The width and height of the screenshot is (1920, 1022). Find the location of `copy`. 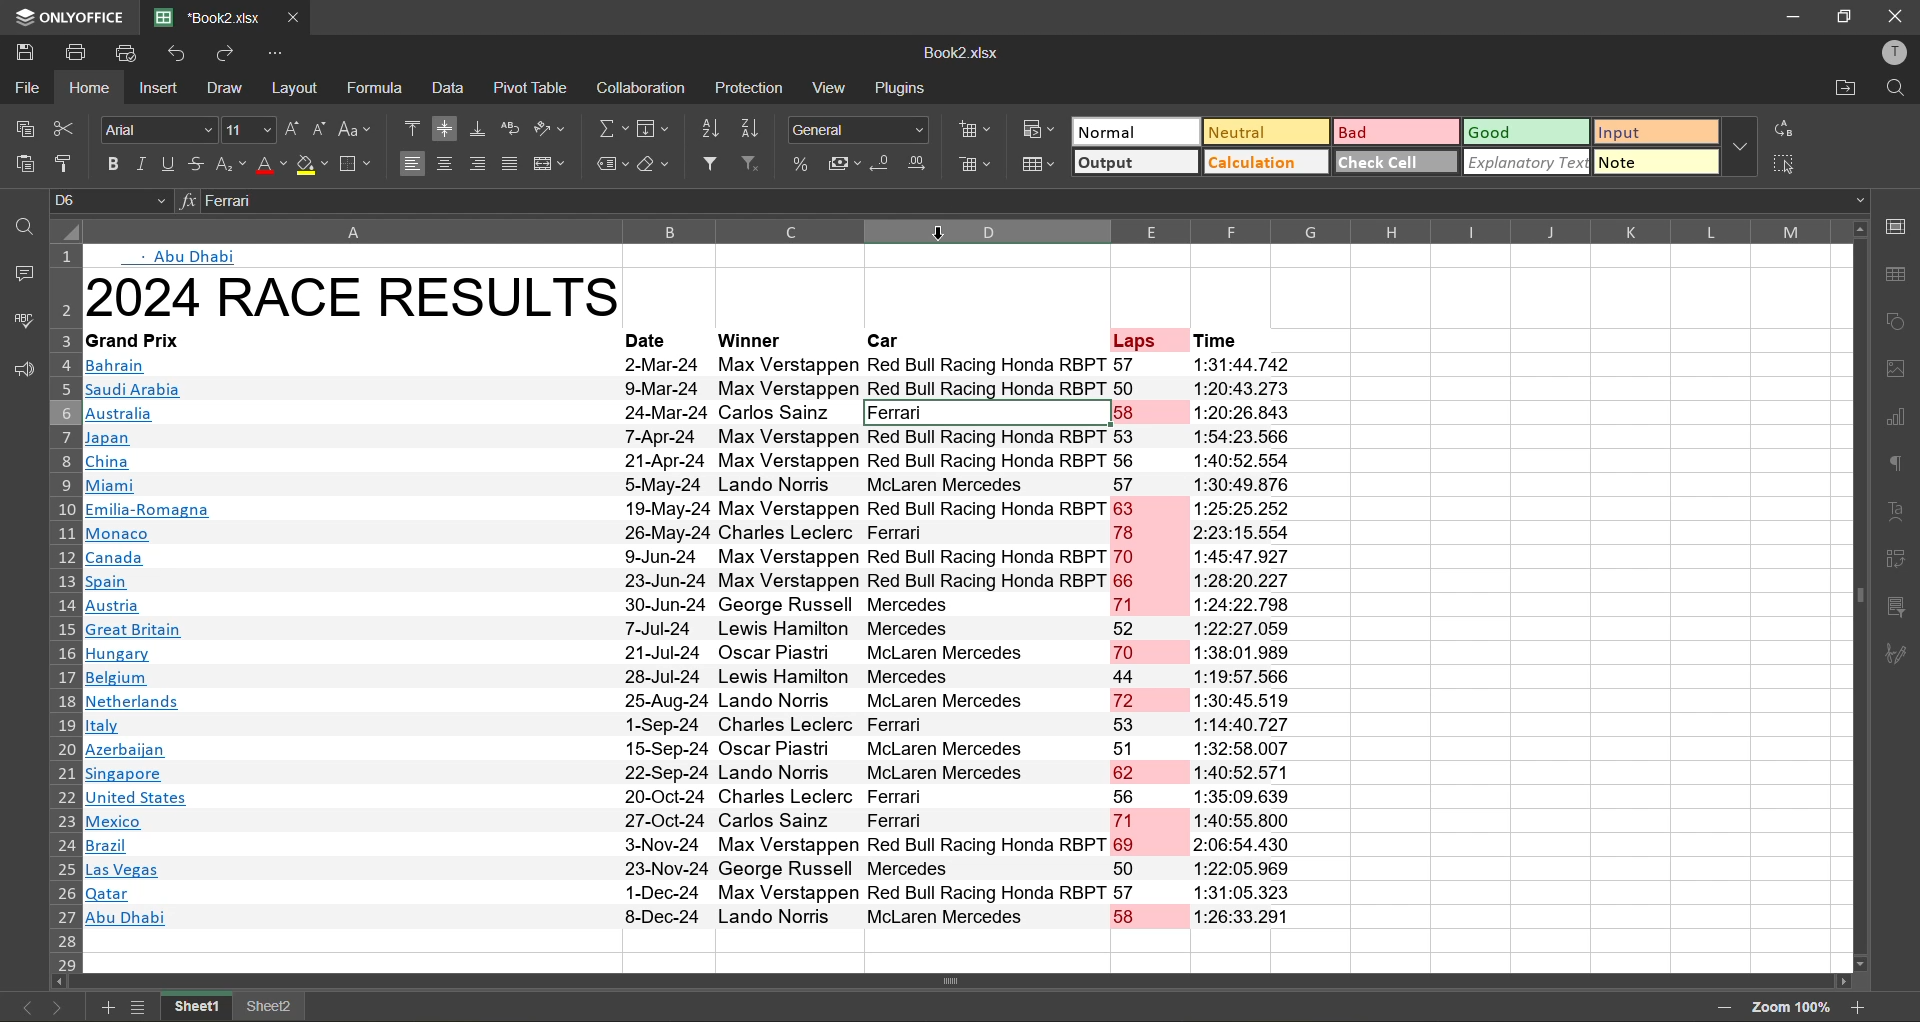

copy is located at coordinates (20, 129).